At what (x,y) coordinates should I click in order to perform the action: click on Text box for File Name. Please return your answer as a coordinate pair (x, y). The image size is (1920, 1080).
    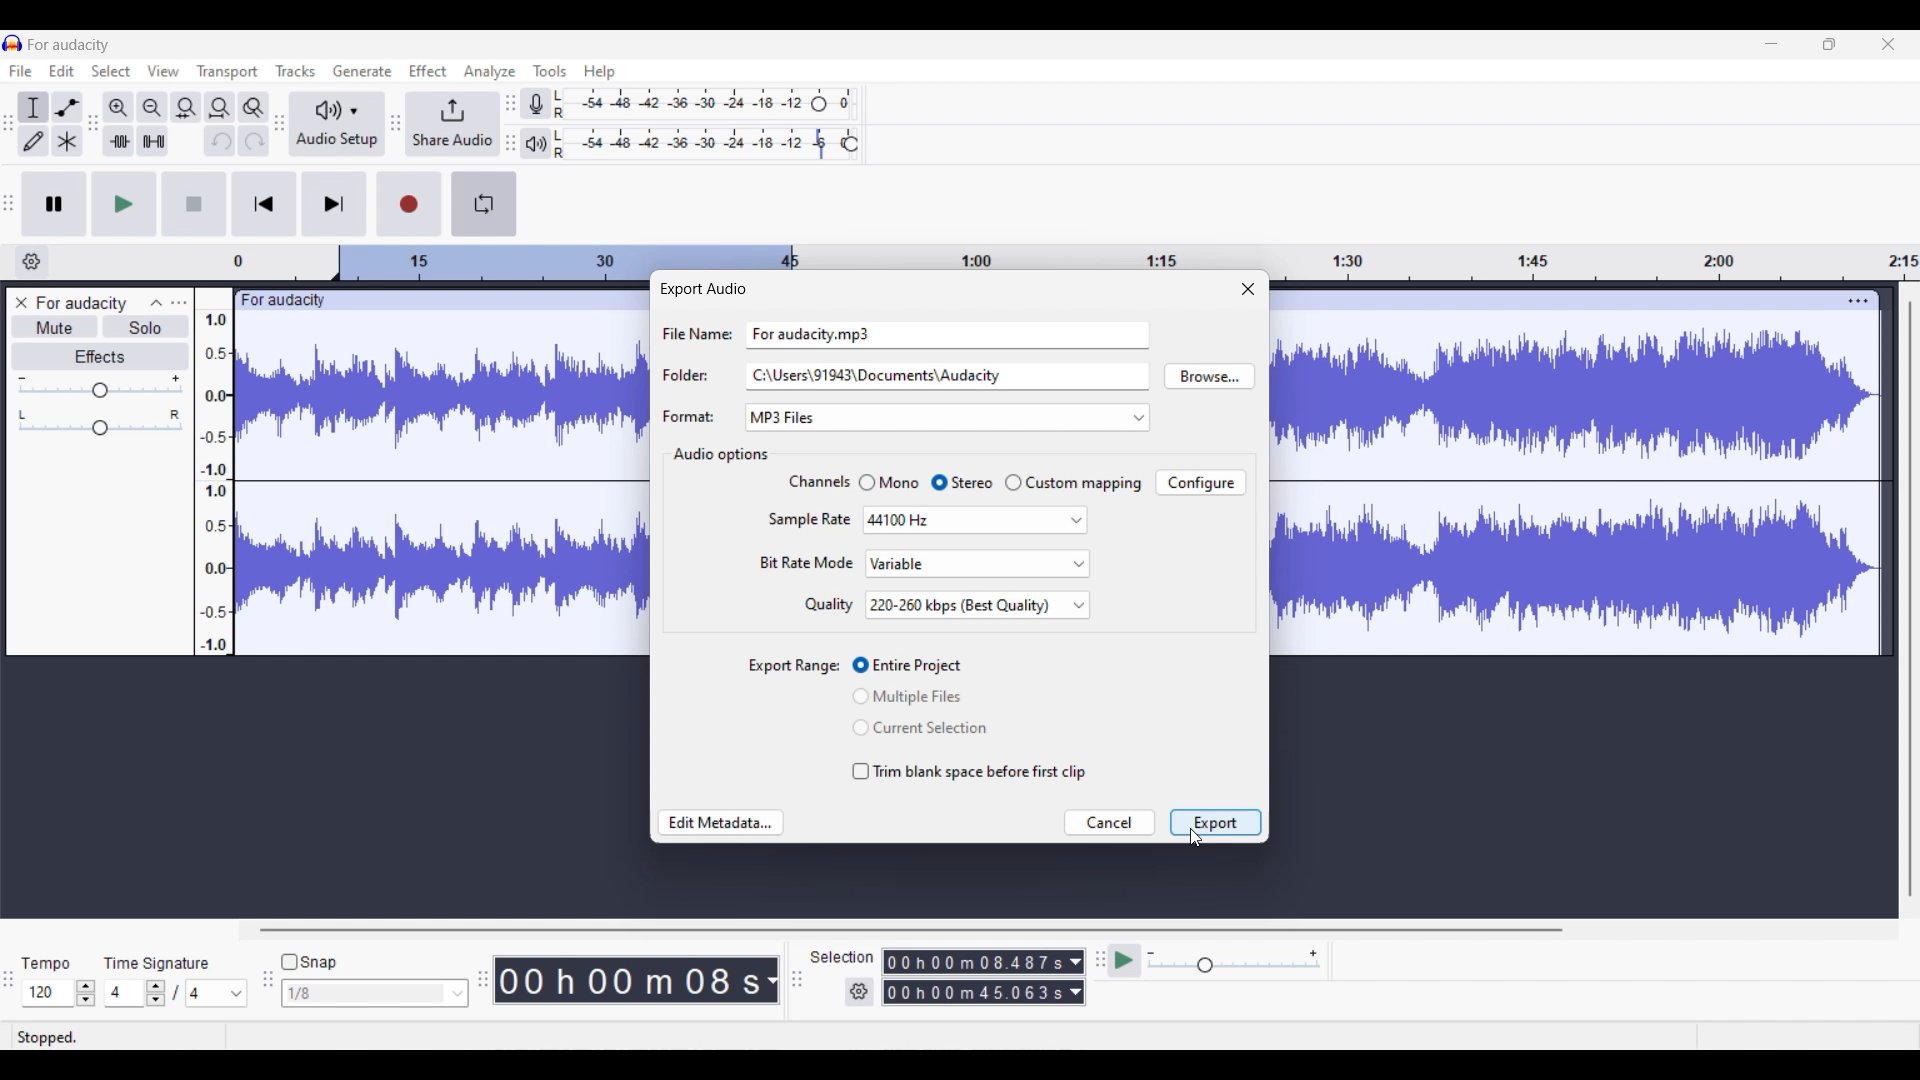
    Looking at the image, I should click on (948, 333).